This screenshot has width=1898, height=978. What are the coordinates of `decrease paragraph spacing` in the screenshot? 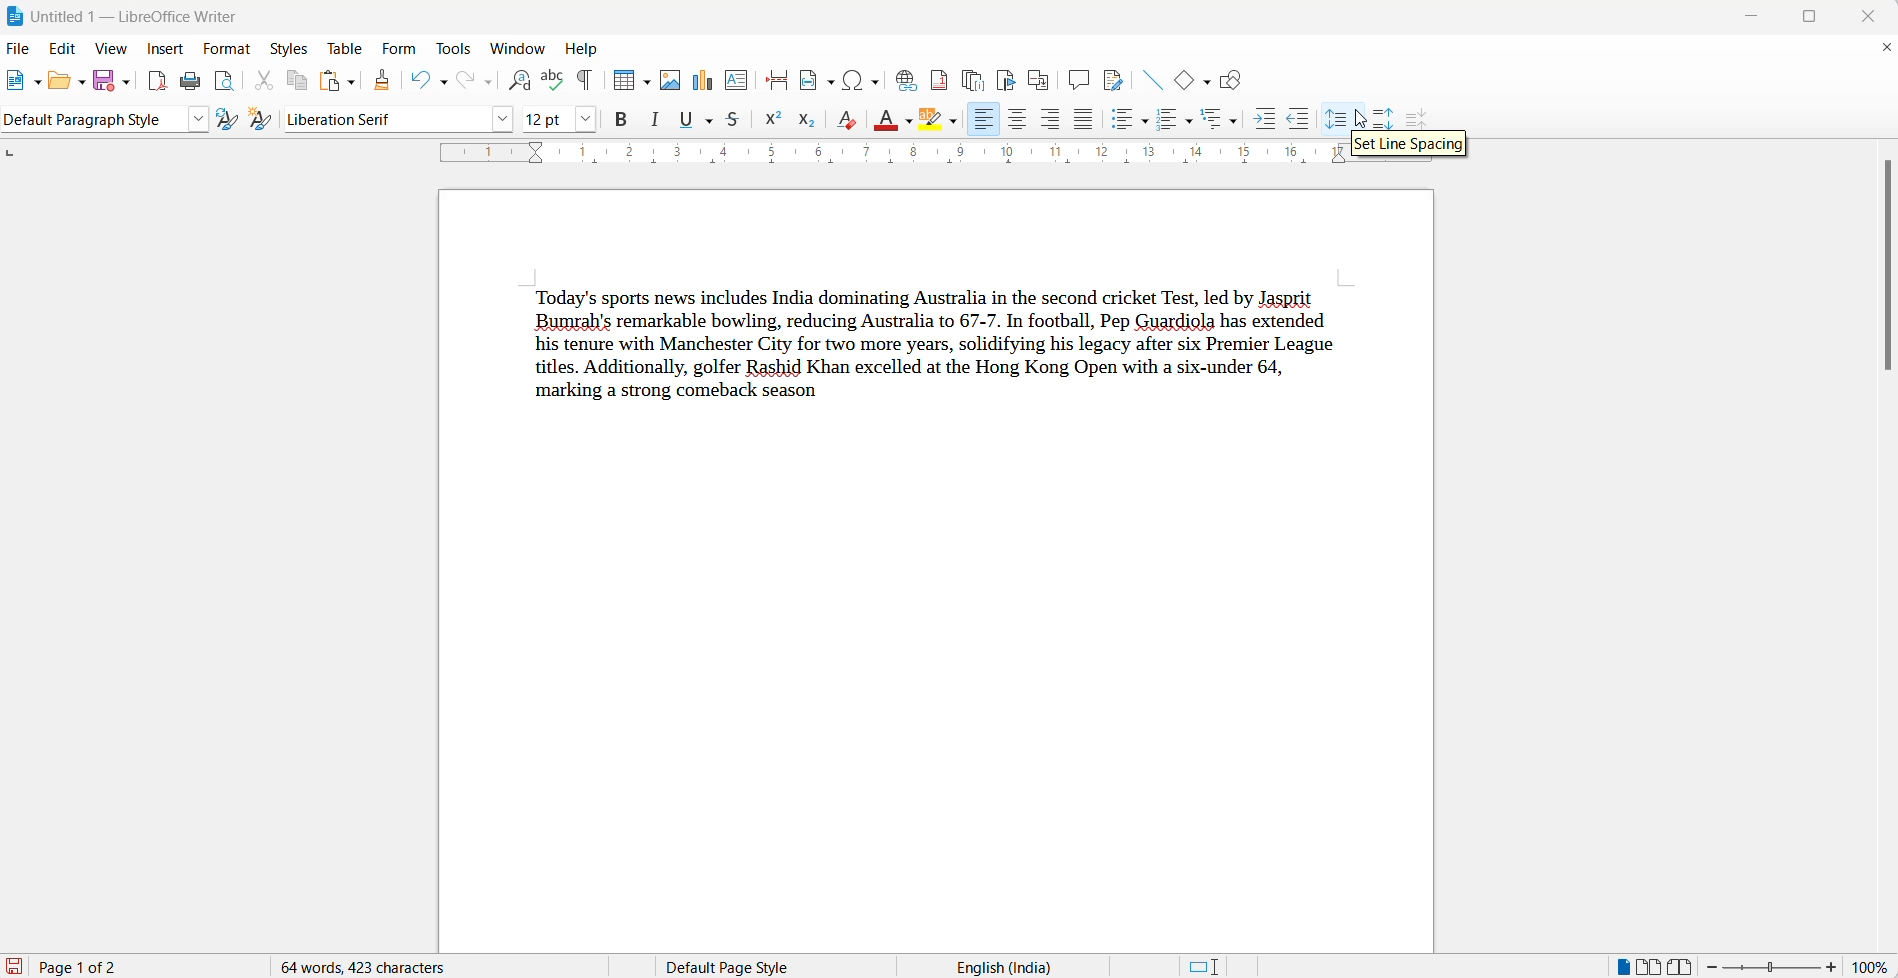 It's located at (1418, 119).